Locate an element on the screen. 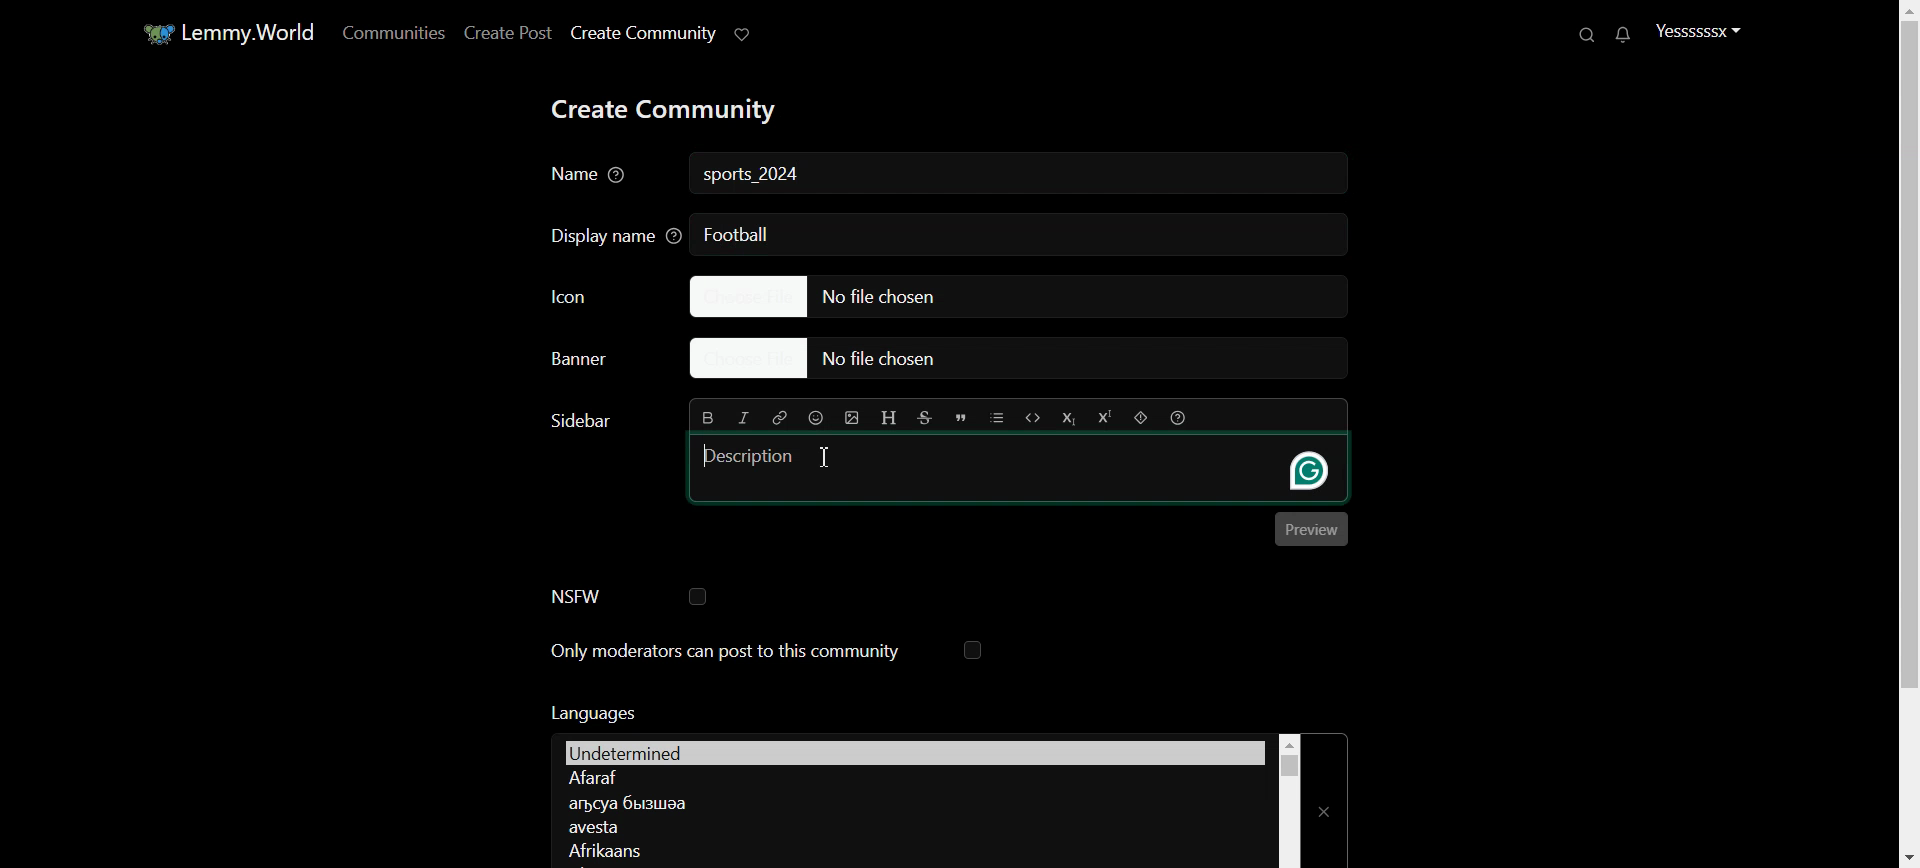  Home window is located at coordinates (226, 31).